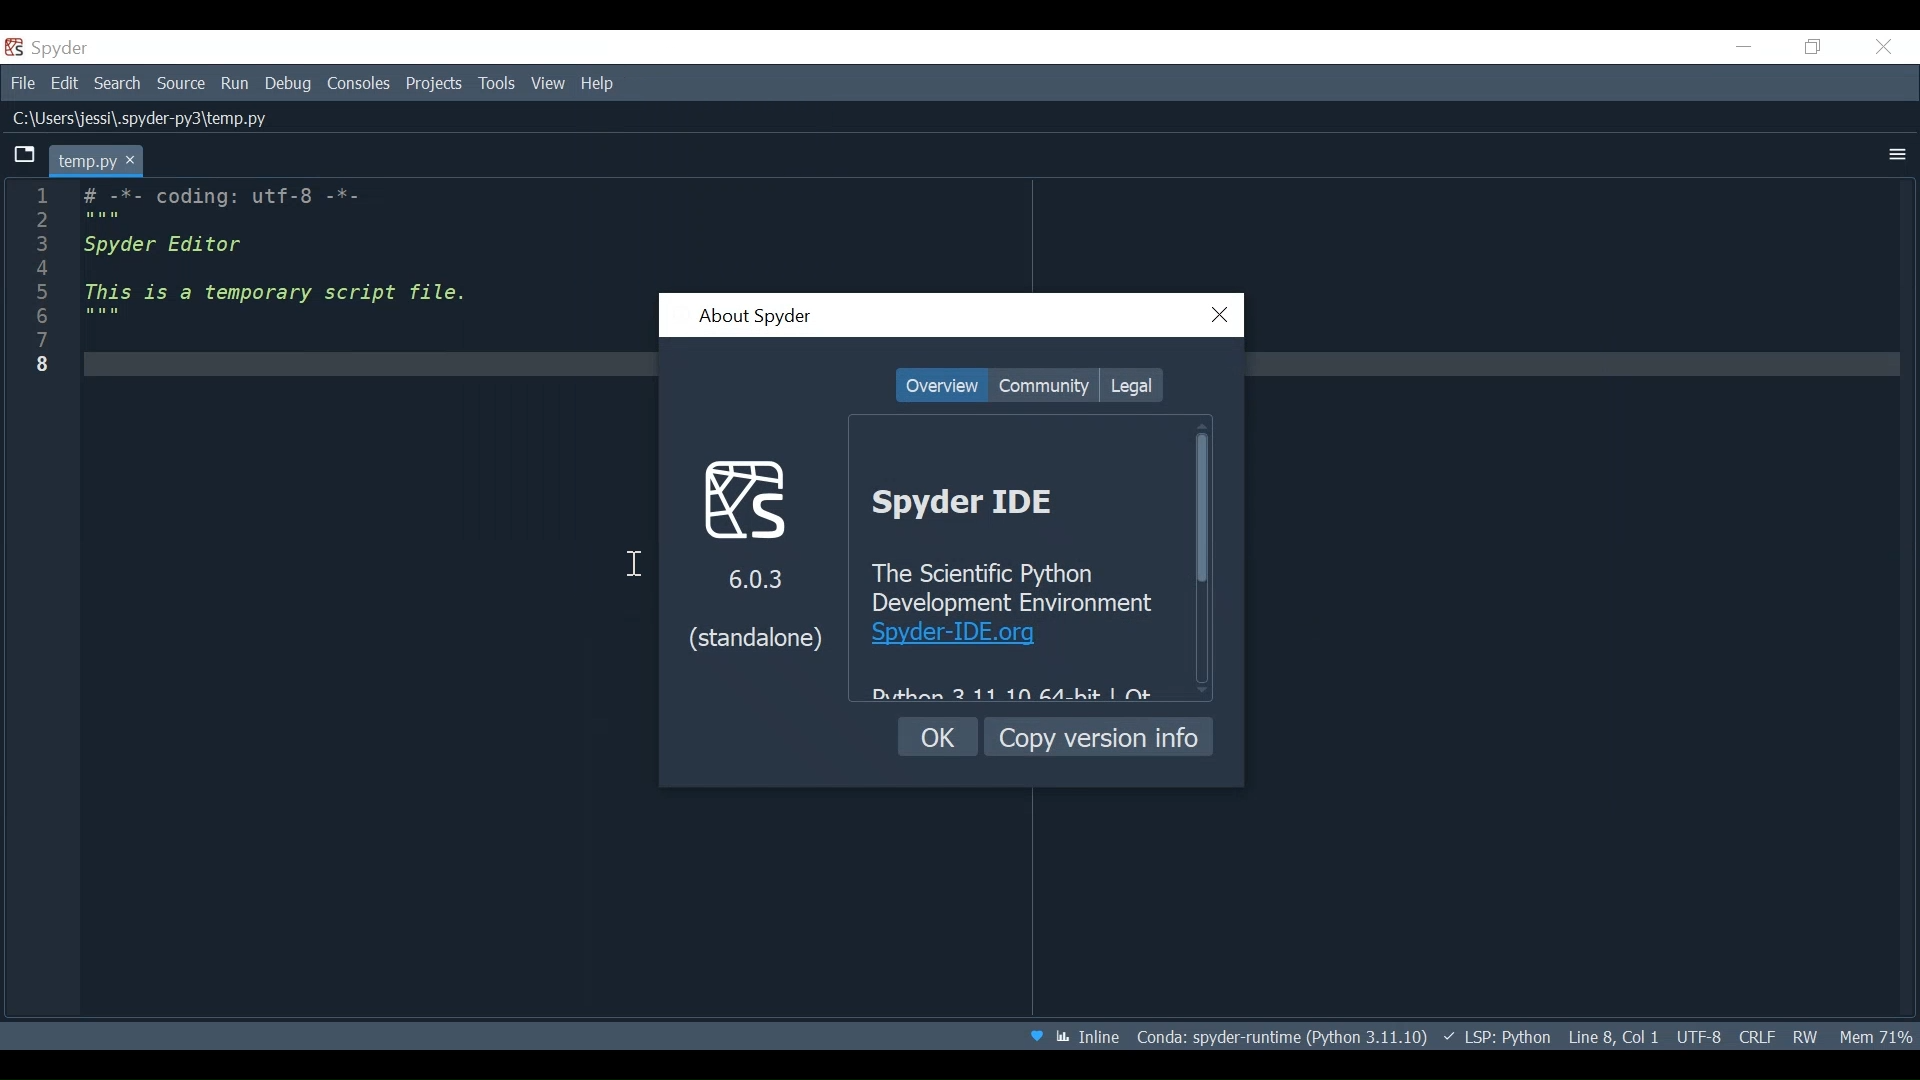 Image resolution: width=1920 pixels, height=1080 pixels. I want to click on File Path, so click(149, 119).